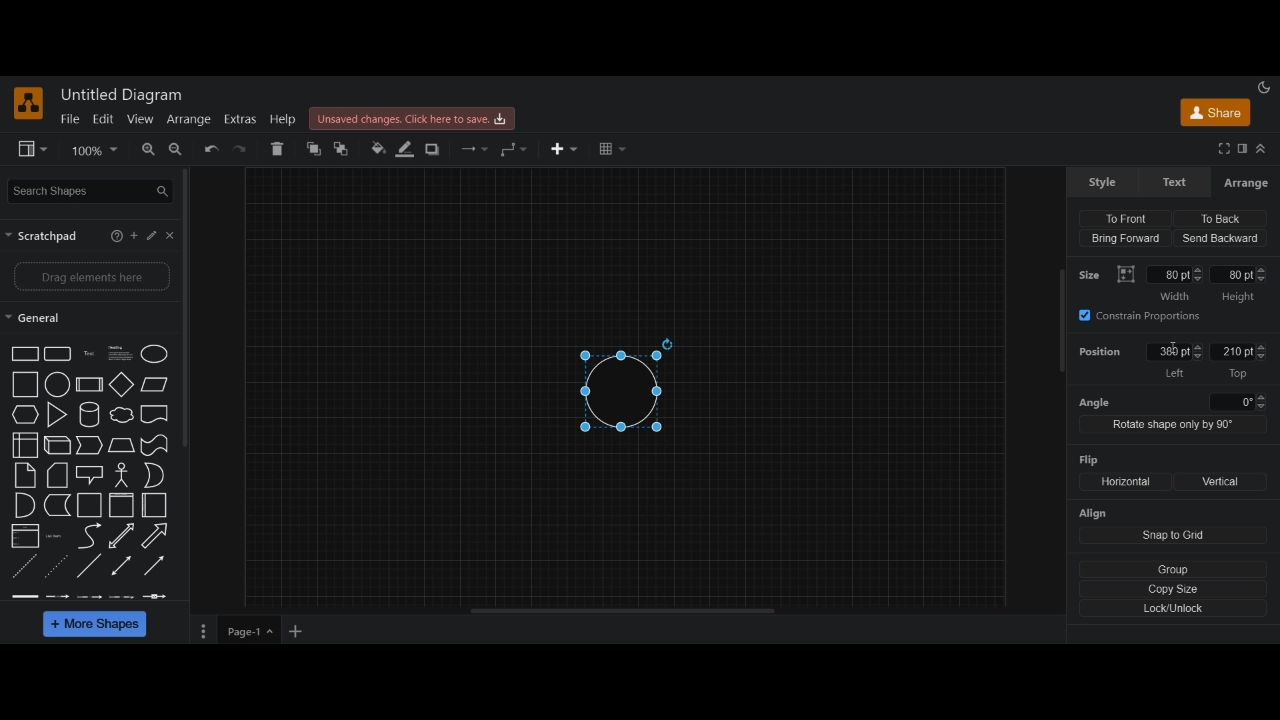  Describe the element at coordinates (155, 413) in the screenshot. I see `square free shape` at that location.